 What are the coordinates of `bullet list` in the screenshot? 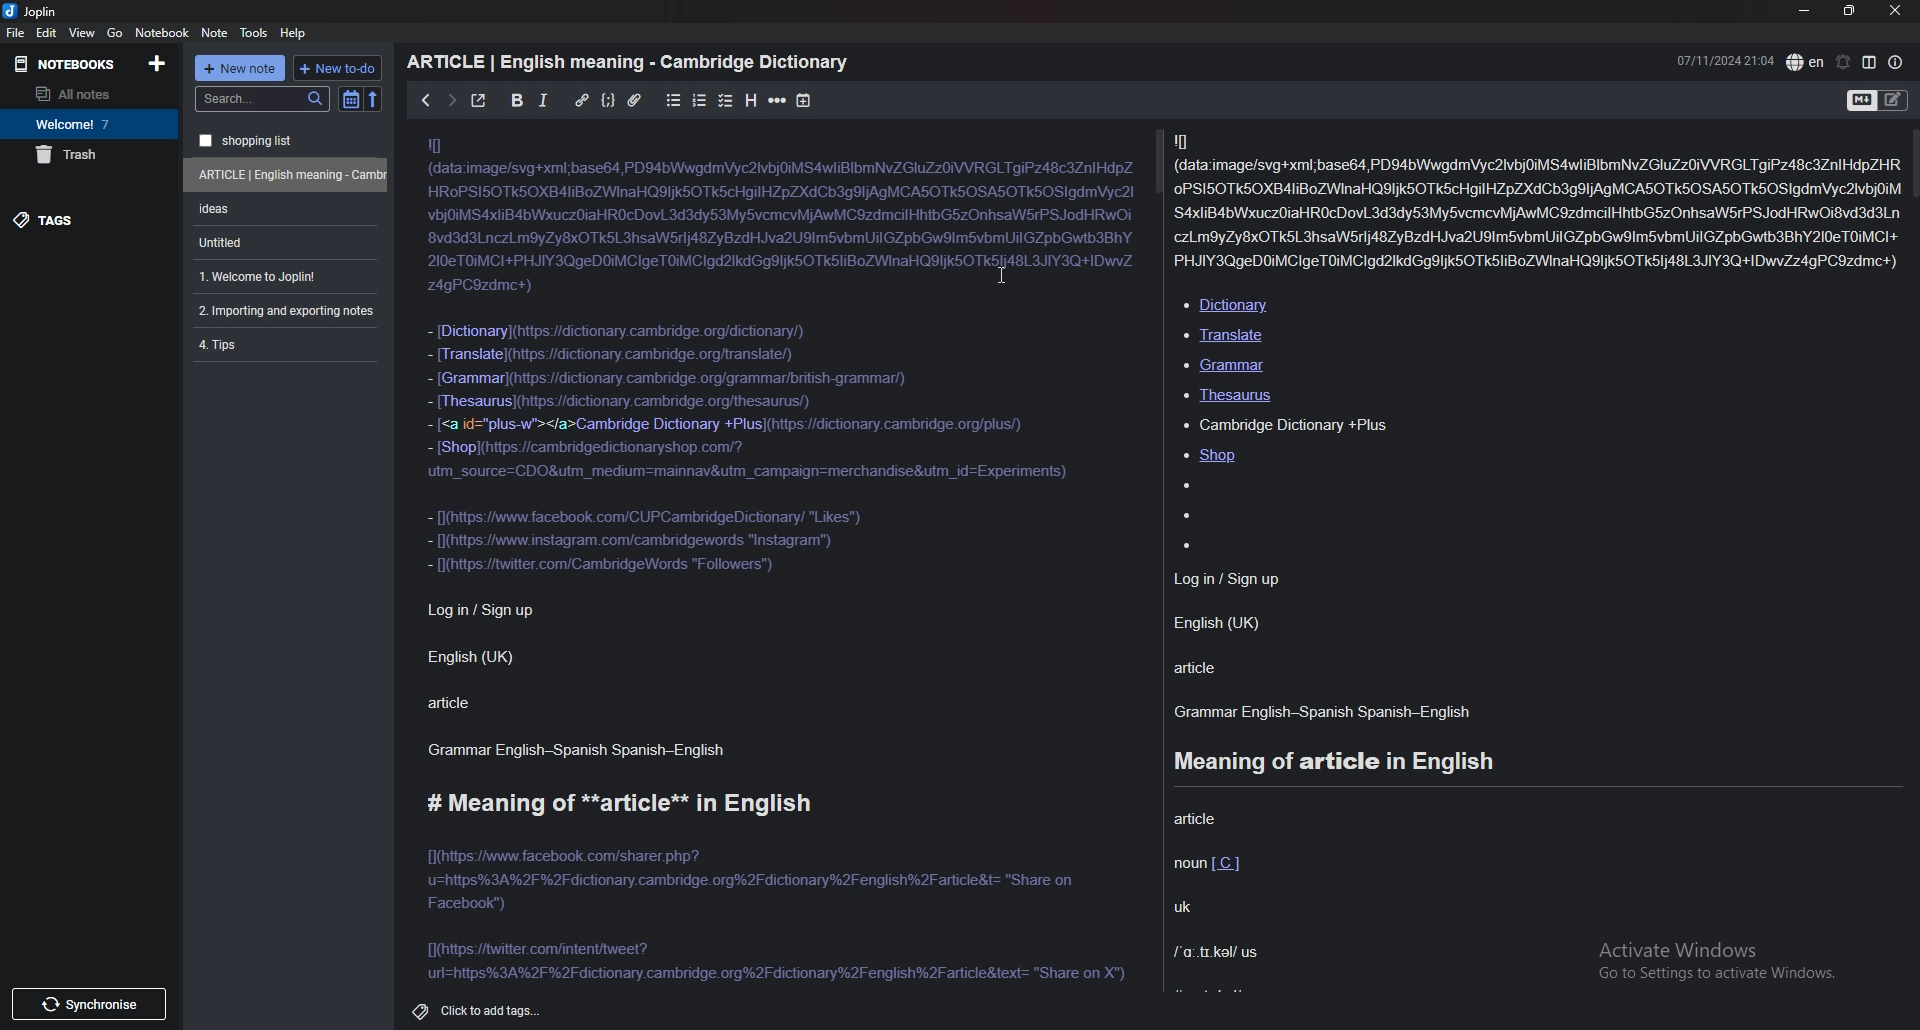 It's located at (674, 101).